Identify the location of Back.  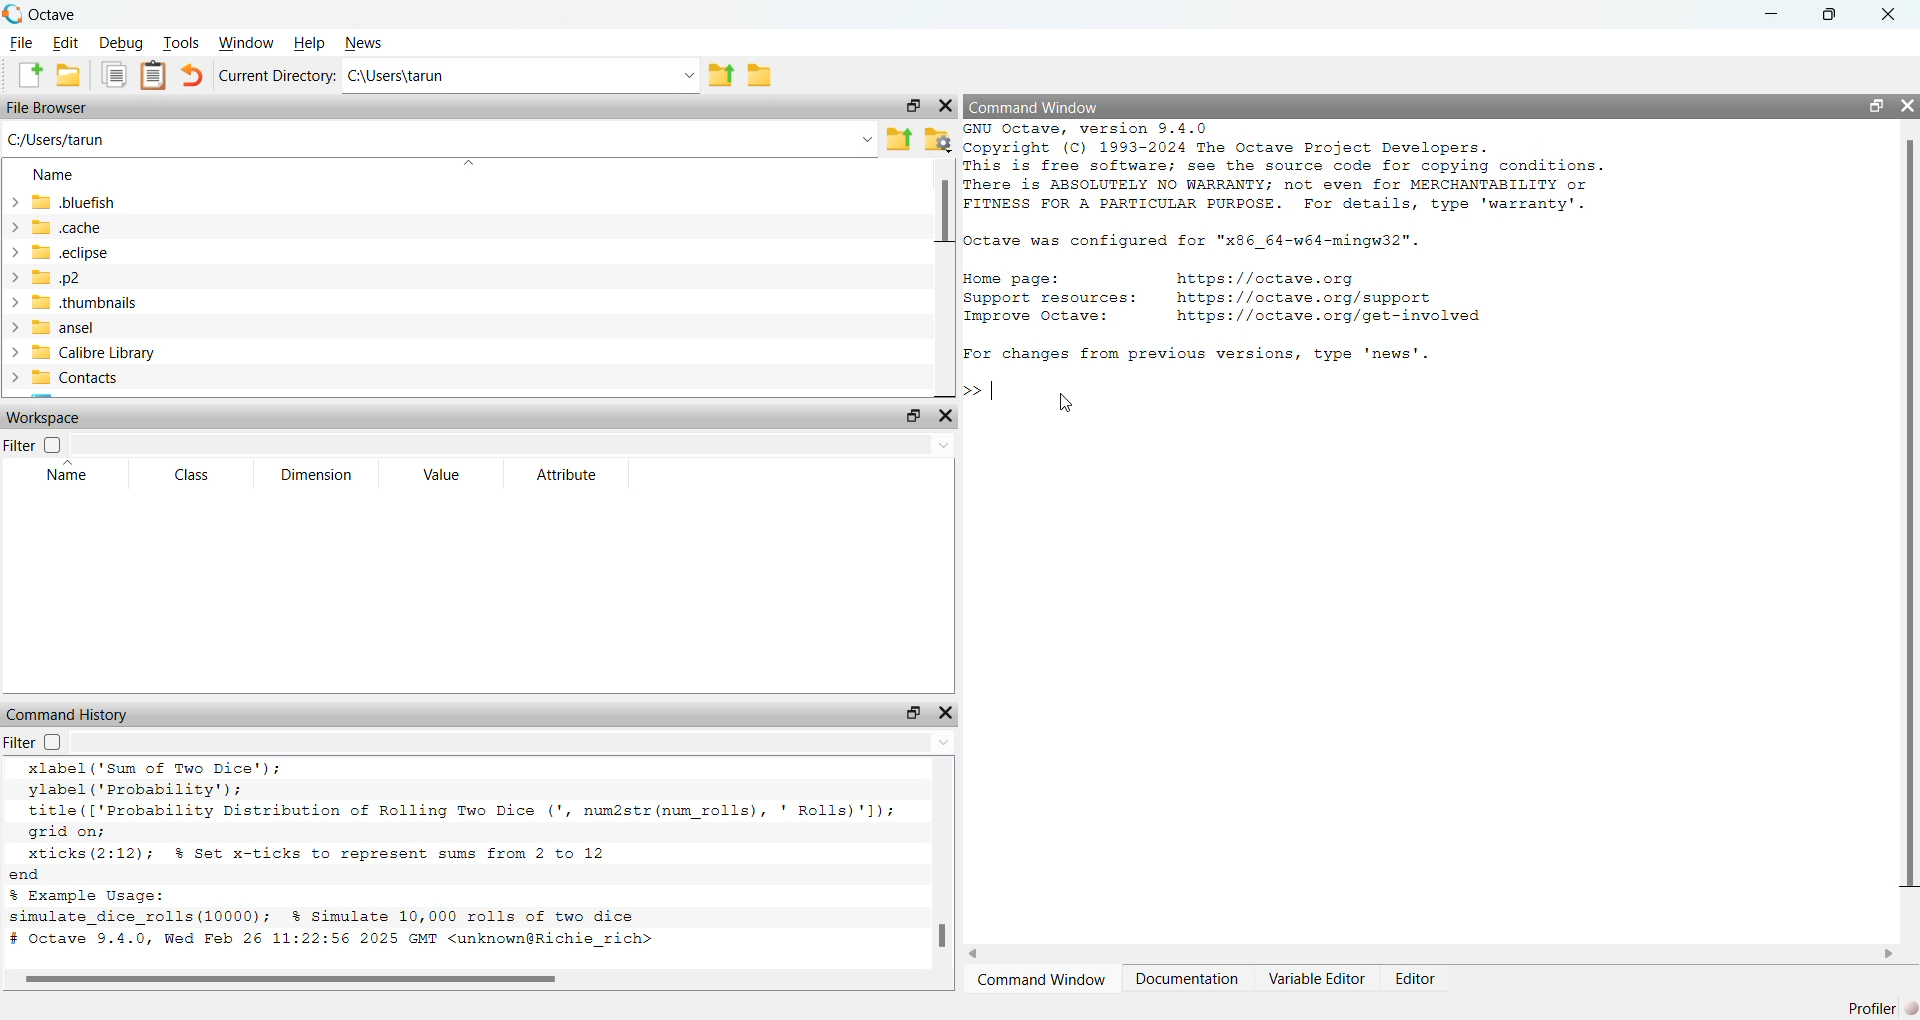
(977, 952).